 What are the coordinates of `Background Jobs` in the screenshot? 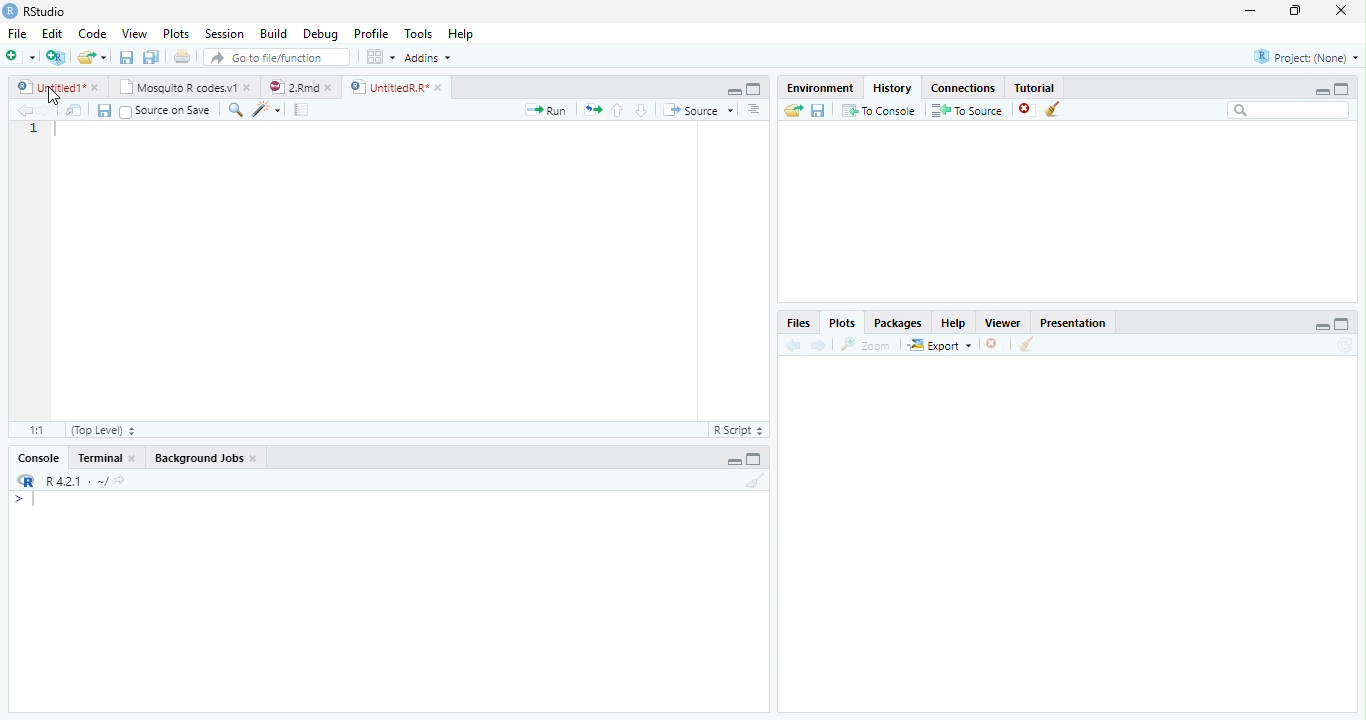 It's located at (205, 457).